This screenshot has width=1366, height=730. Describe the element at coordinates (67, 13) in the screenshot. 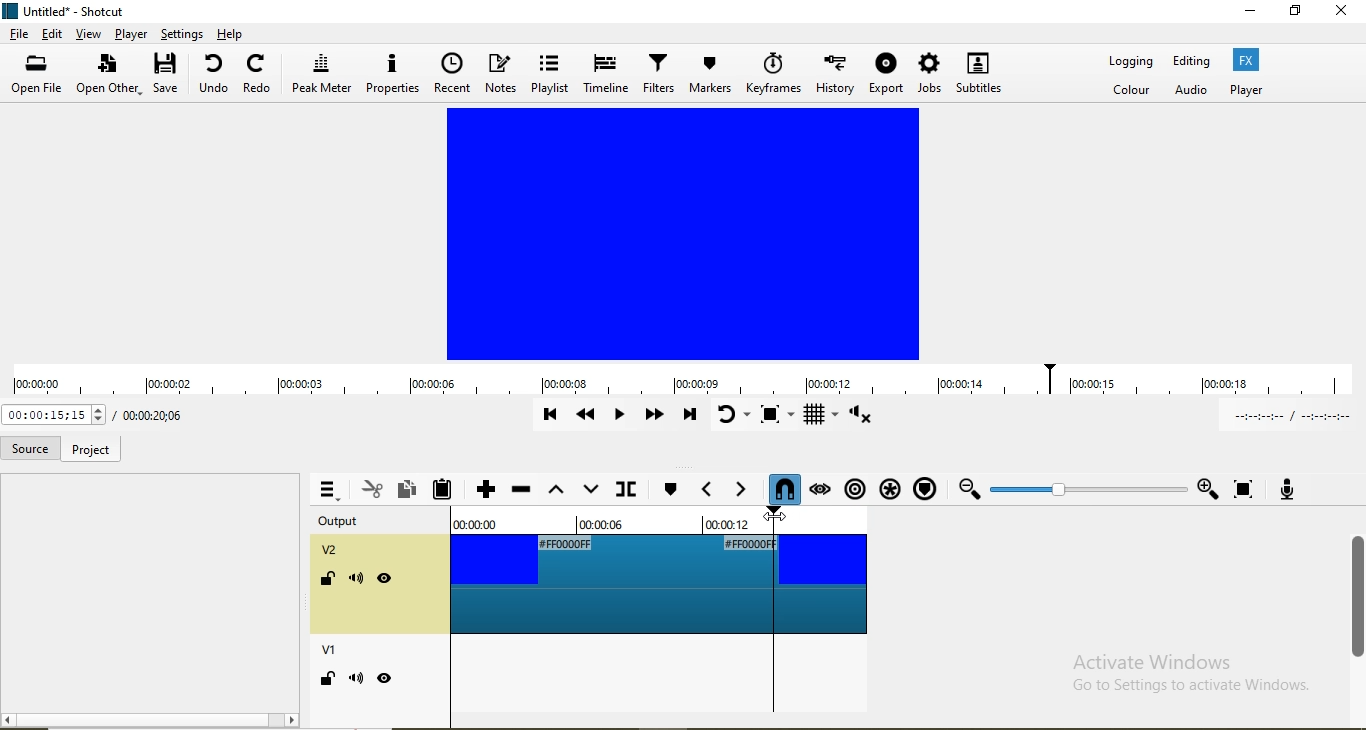

I see `file name` at that location.